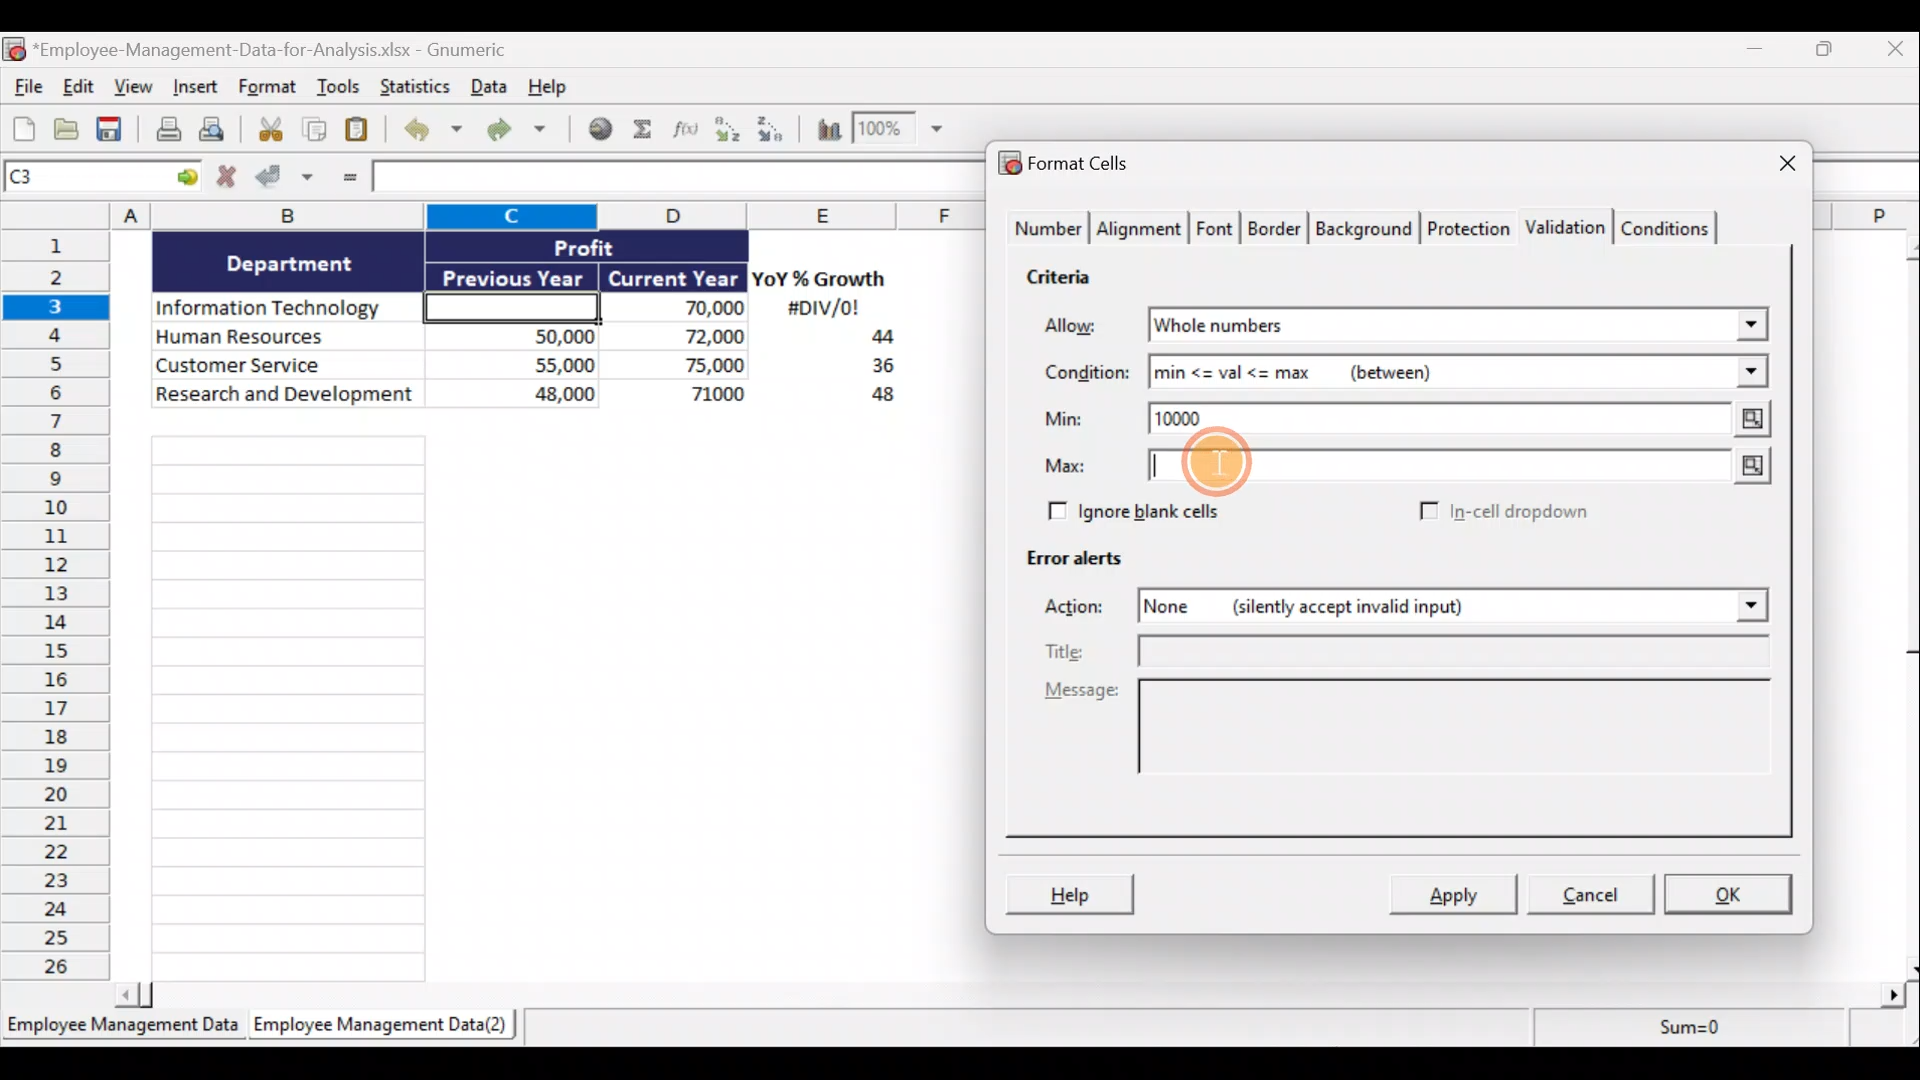  Describe the element at coordinates (820, 280) in the screenshot. I see `YoY% Growth` at that location.